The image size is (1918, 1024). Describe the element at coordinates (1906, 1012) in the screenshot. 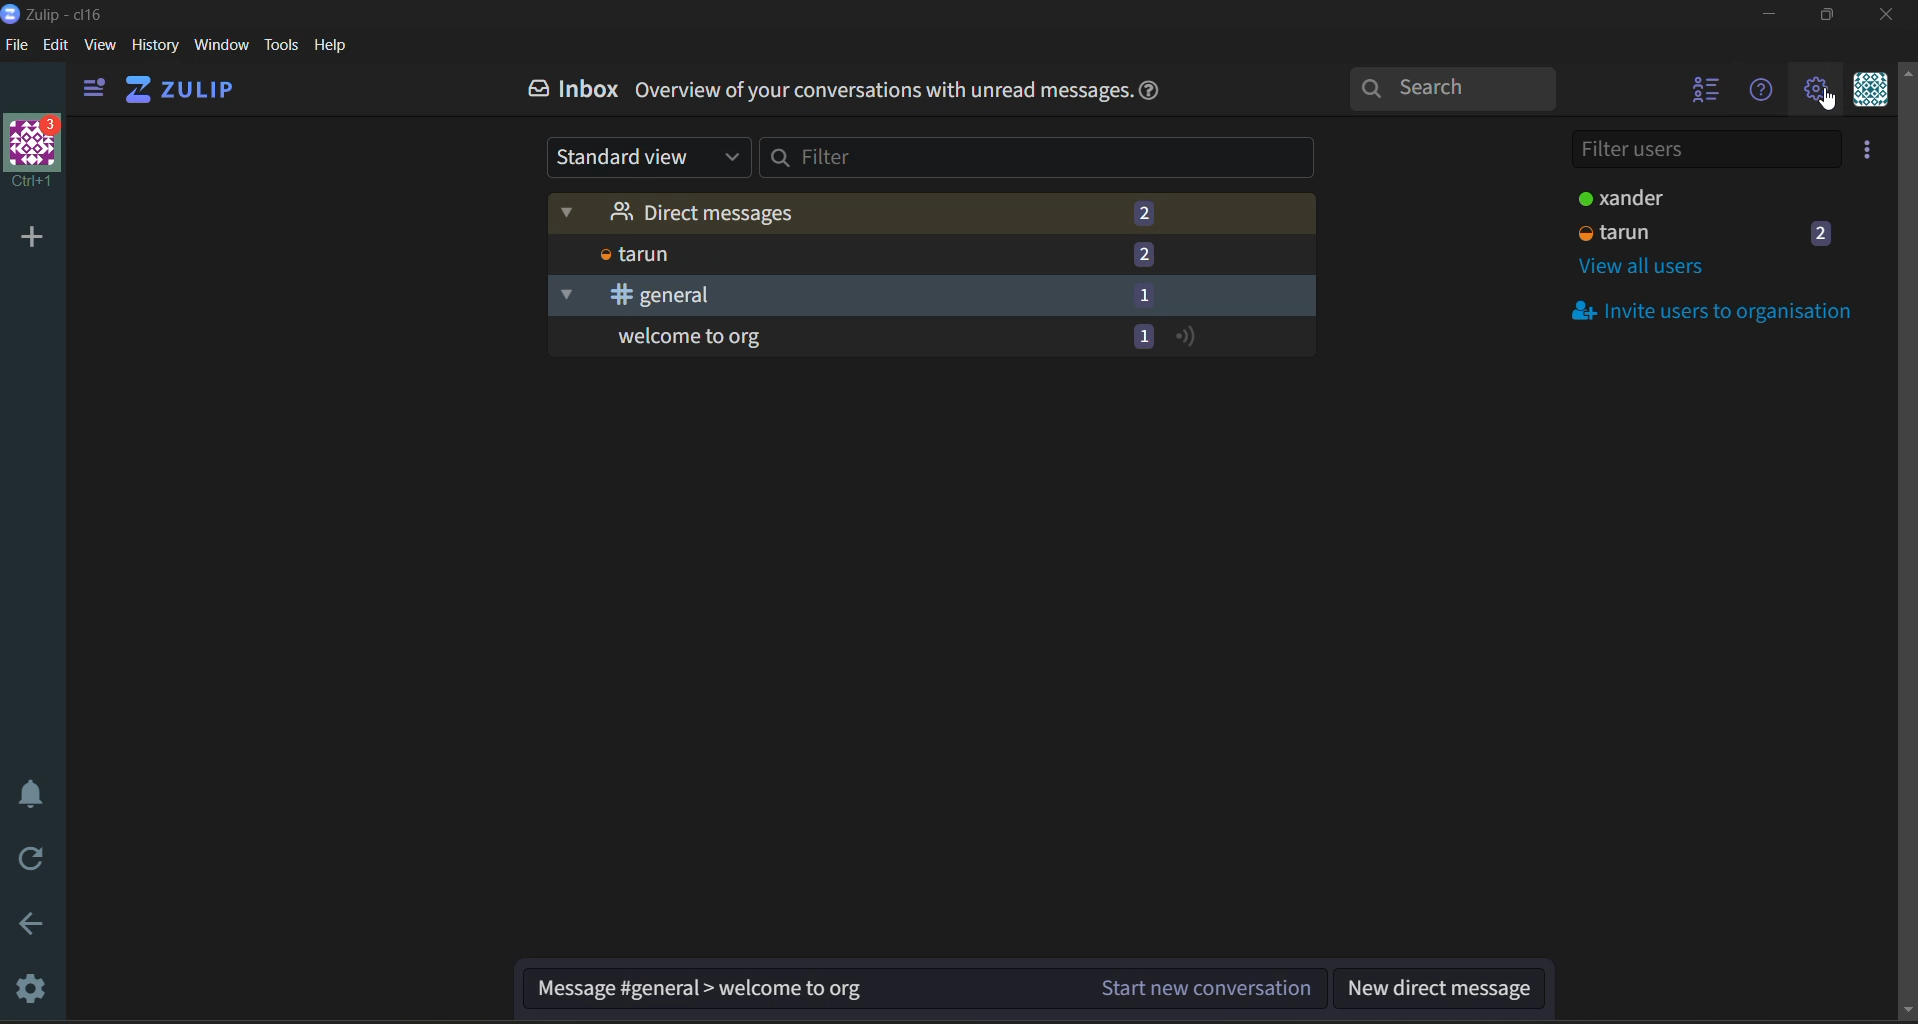

I see `scroll down` at that location.